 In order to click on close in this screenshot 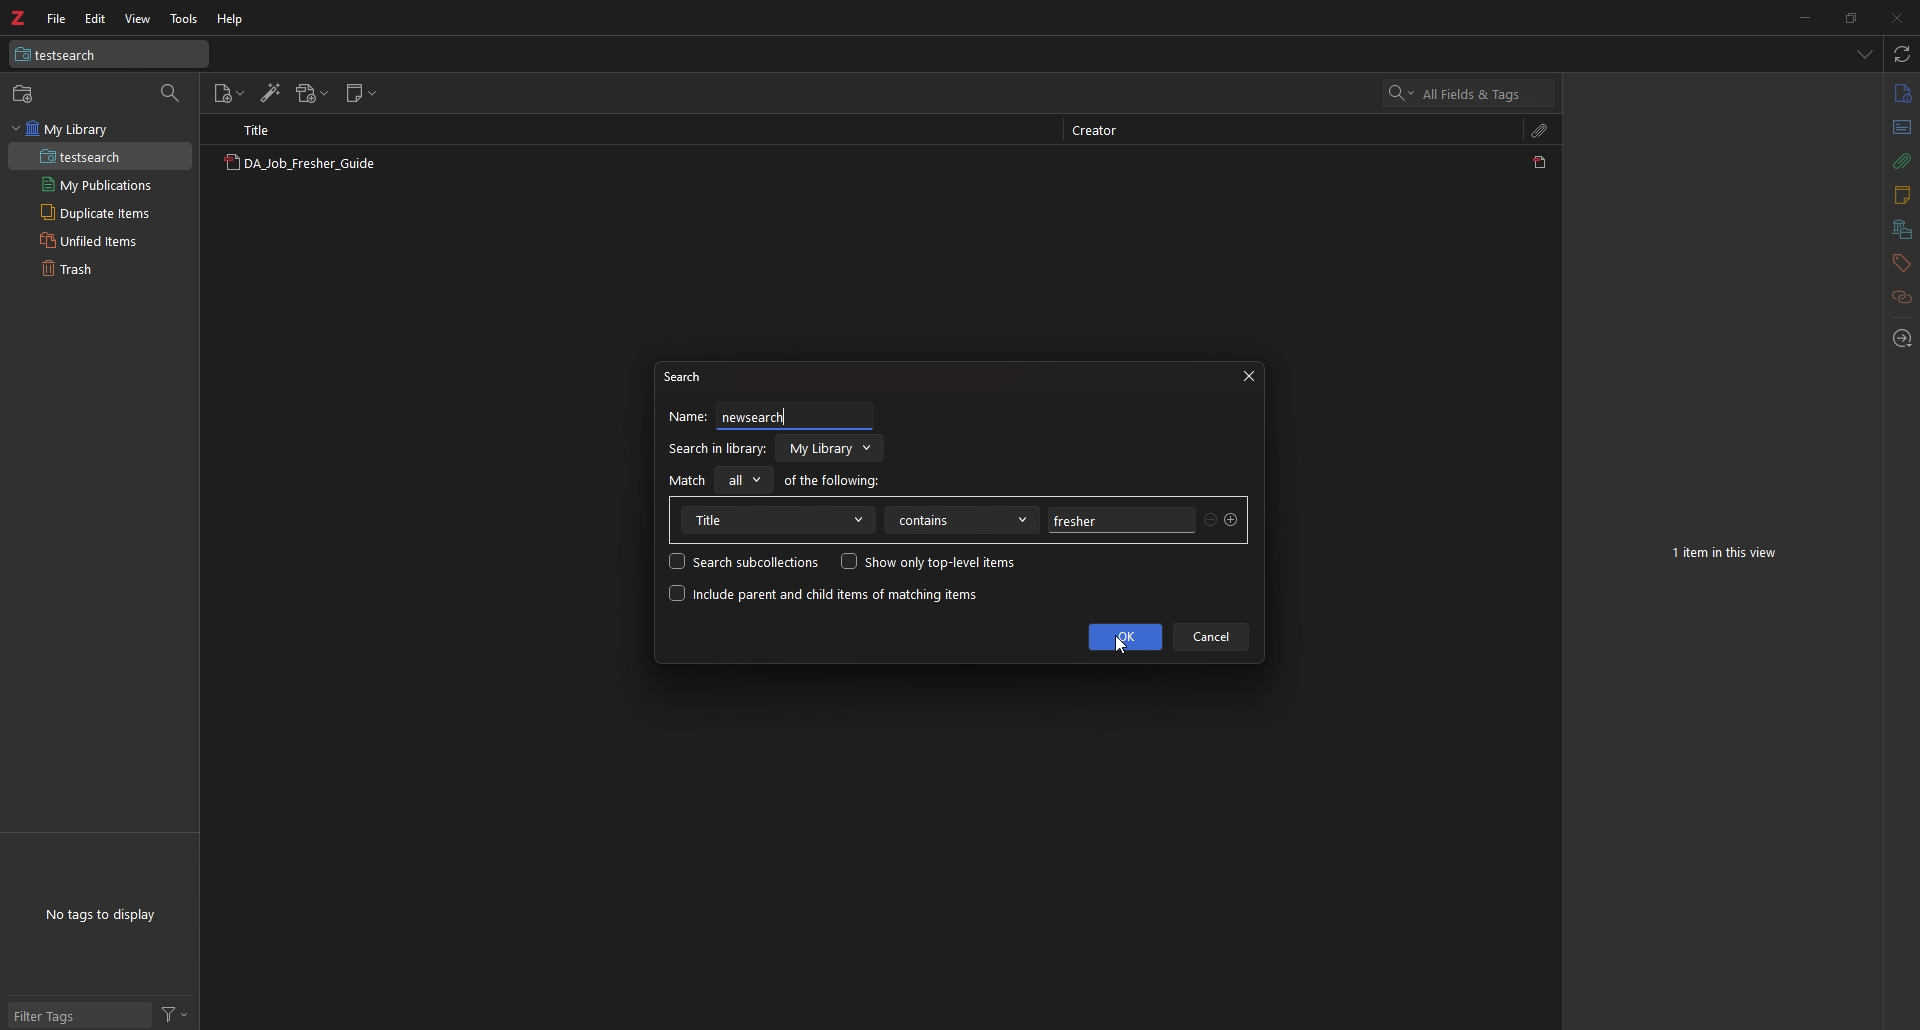, I will do `click(1895, 17)`.